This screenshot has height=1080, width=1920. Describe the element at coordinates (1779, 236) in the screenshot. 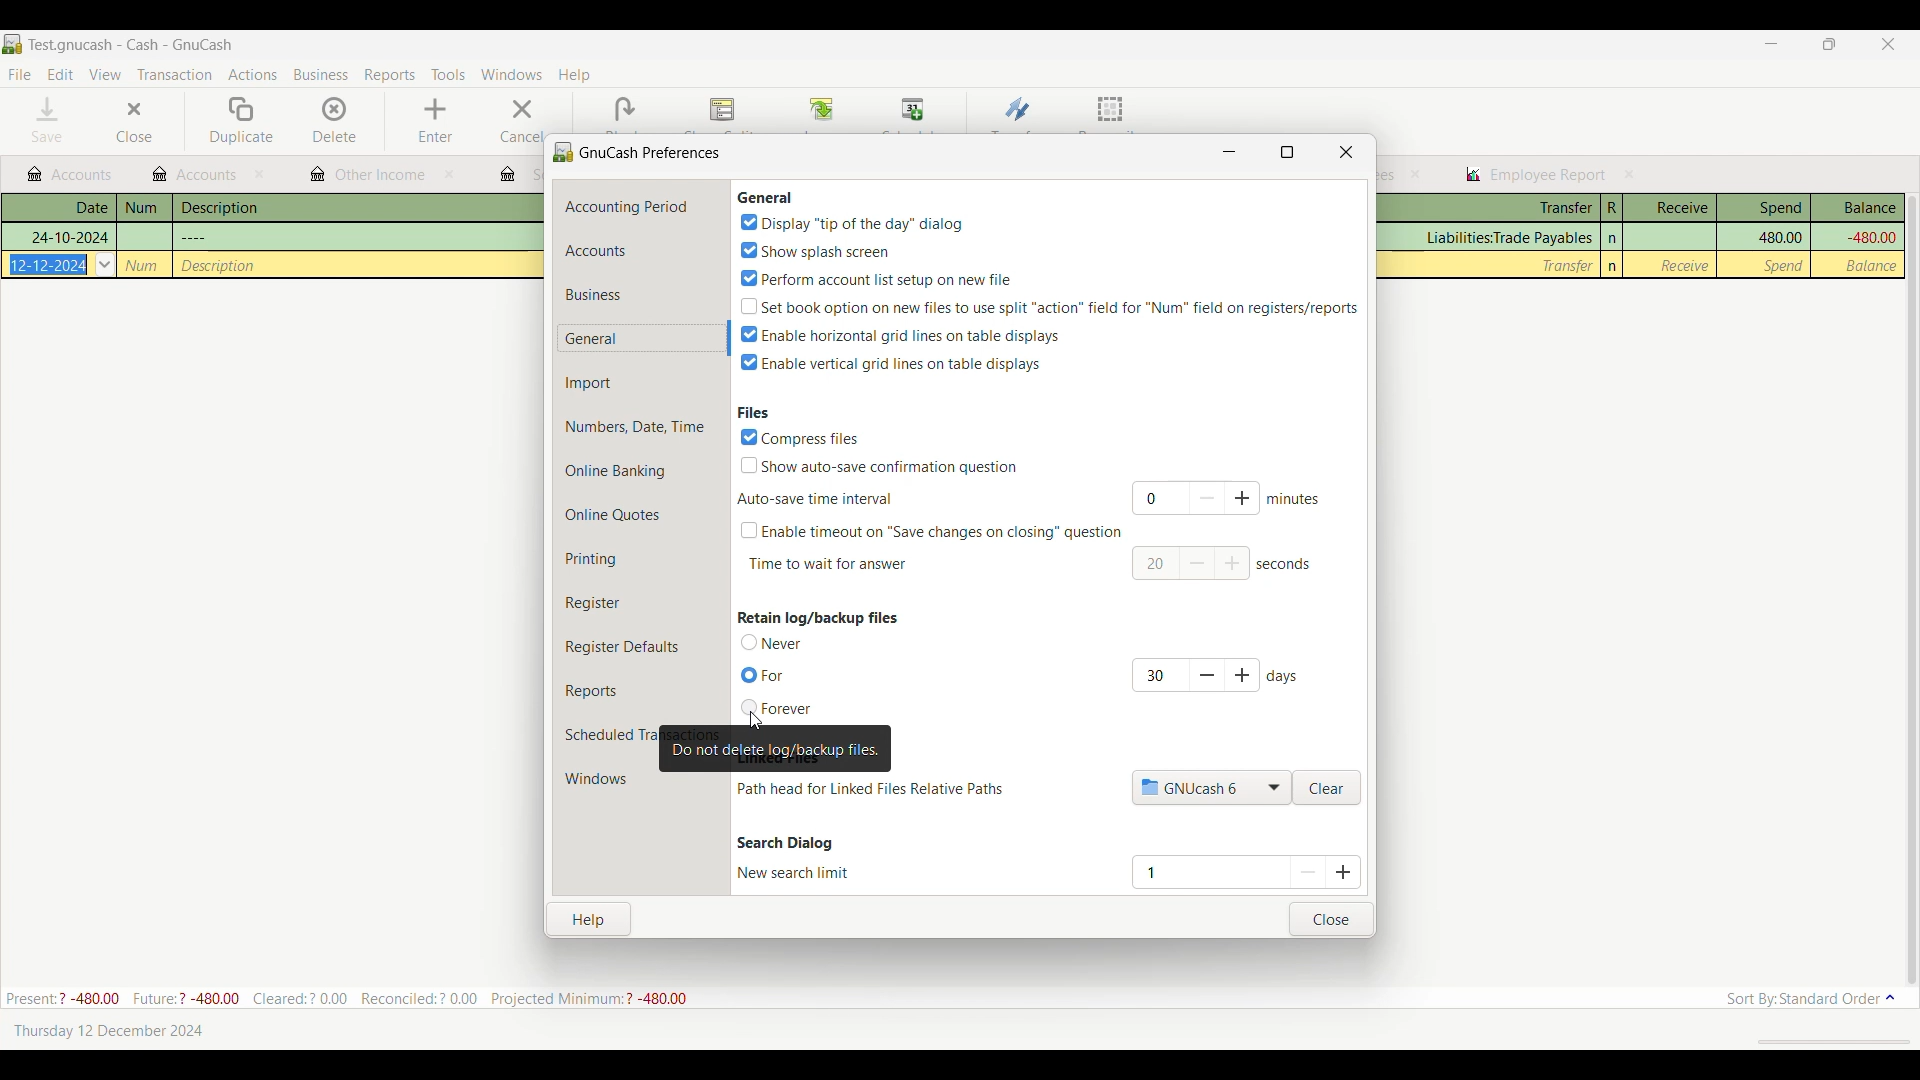

I see `Spend column` at that location.